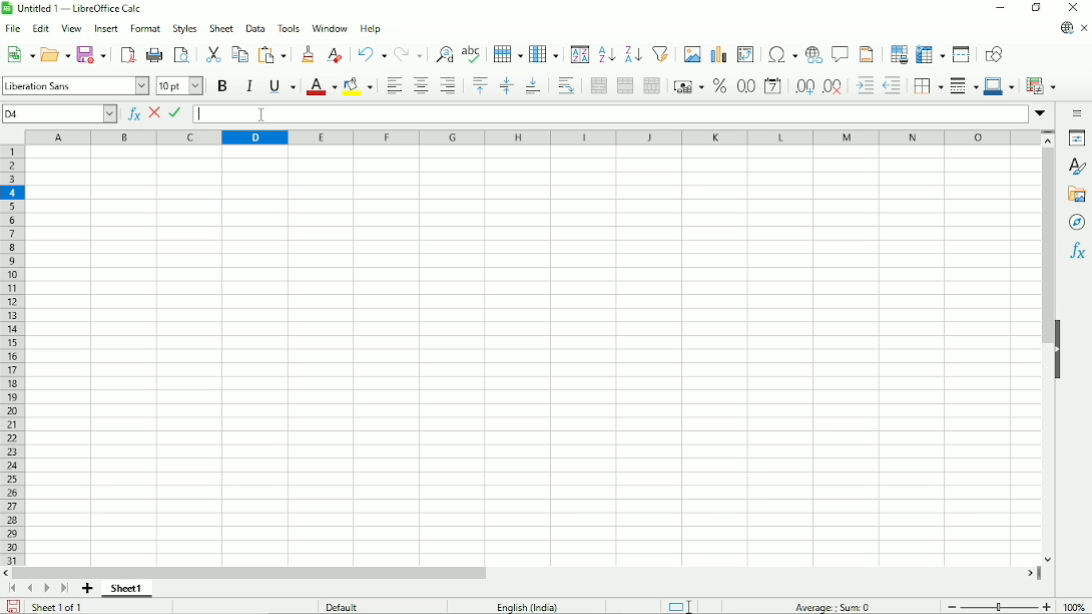 The image size is (1092, 614). Describe the element at coordinates (107, 28) in the screenshot. I see `Insert` at that location.